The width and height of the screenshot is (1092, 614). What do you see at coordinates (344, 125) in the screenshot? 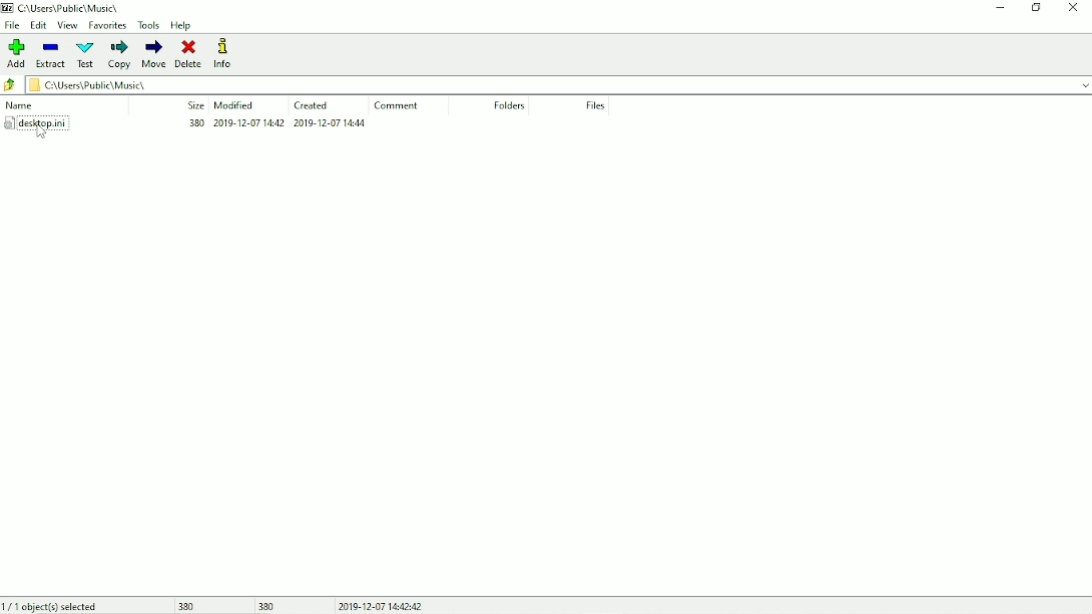
I see `2019-12-07 1eld.` at bounding box center [344, 125].